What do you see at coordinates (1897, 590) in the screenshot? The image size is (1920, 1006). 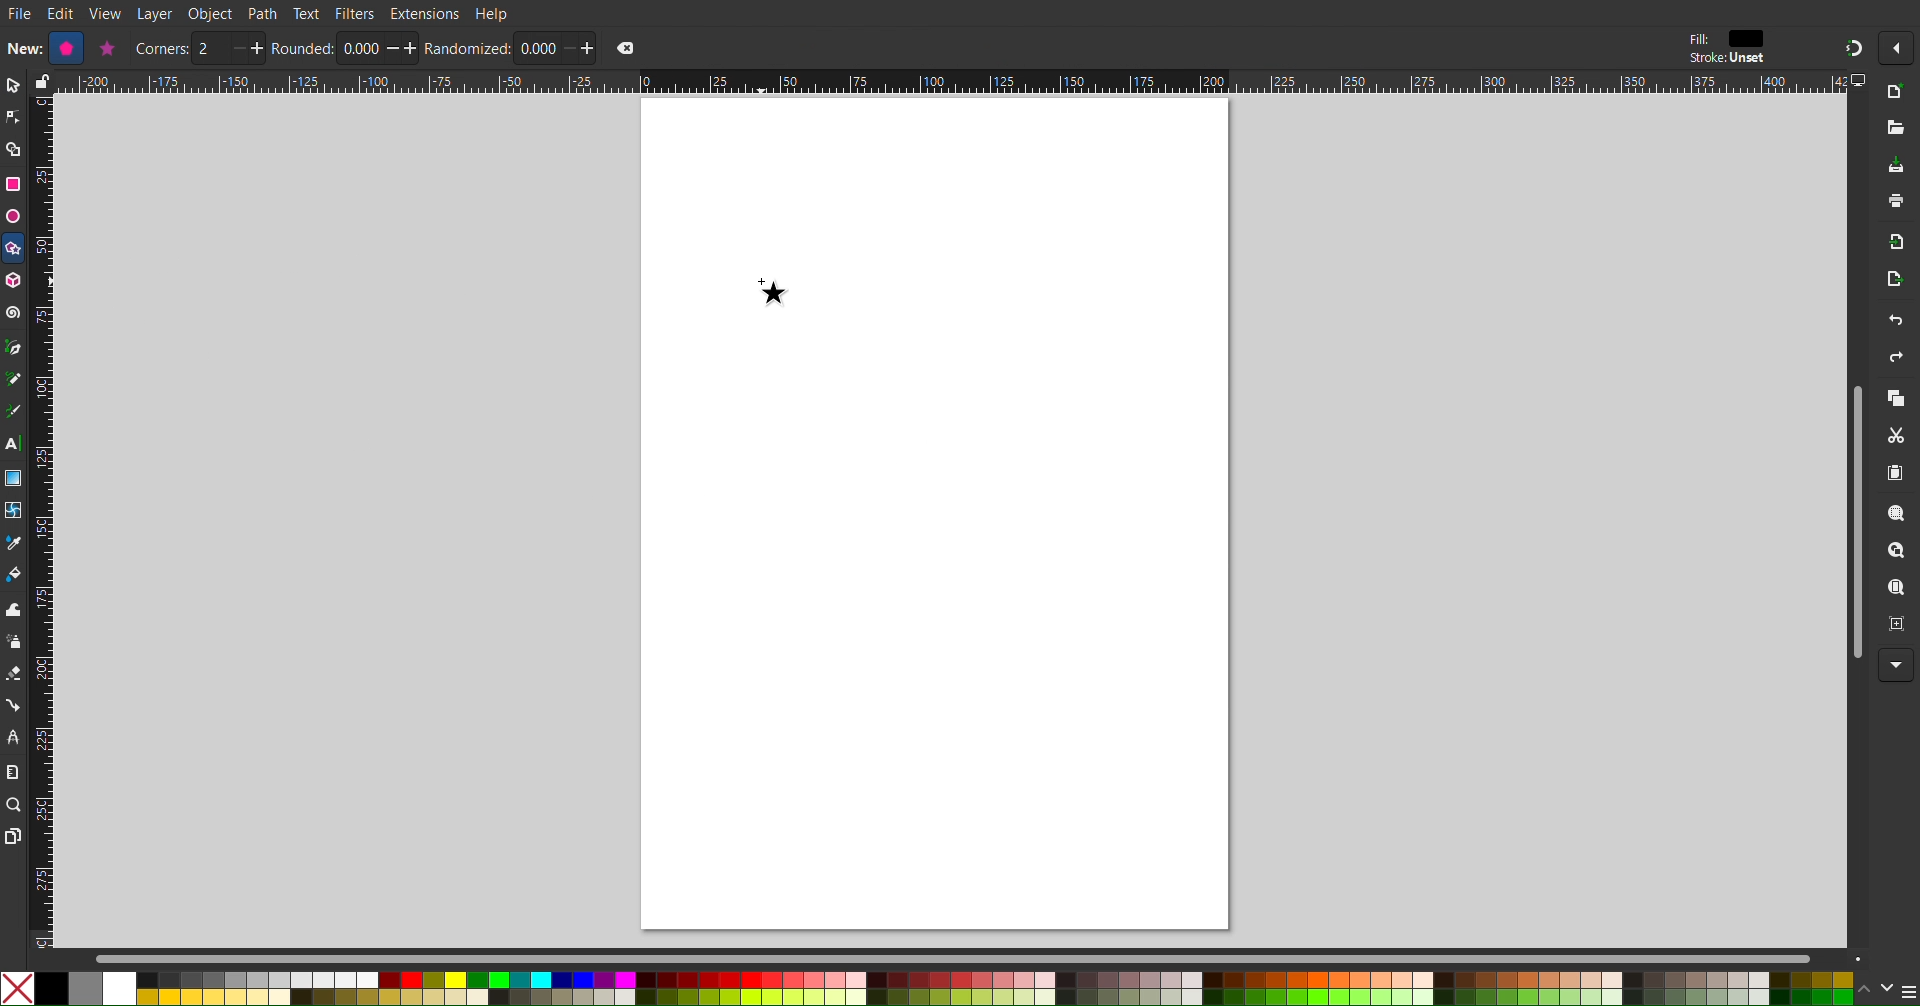 I see `Zoom Page` at bounding box center [1897, 590].